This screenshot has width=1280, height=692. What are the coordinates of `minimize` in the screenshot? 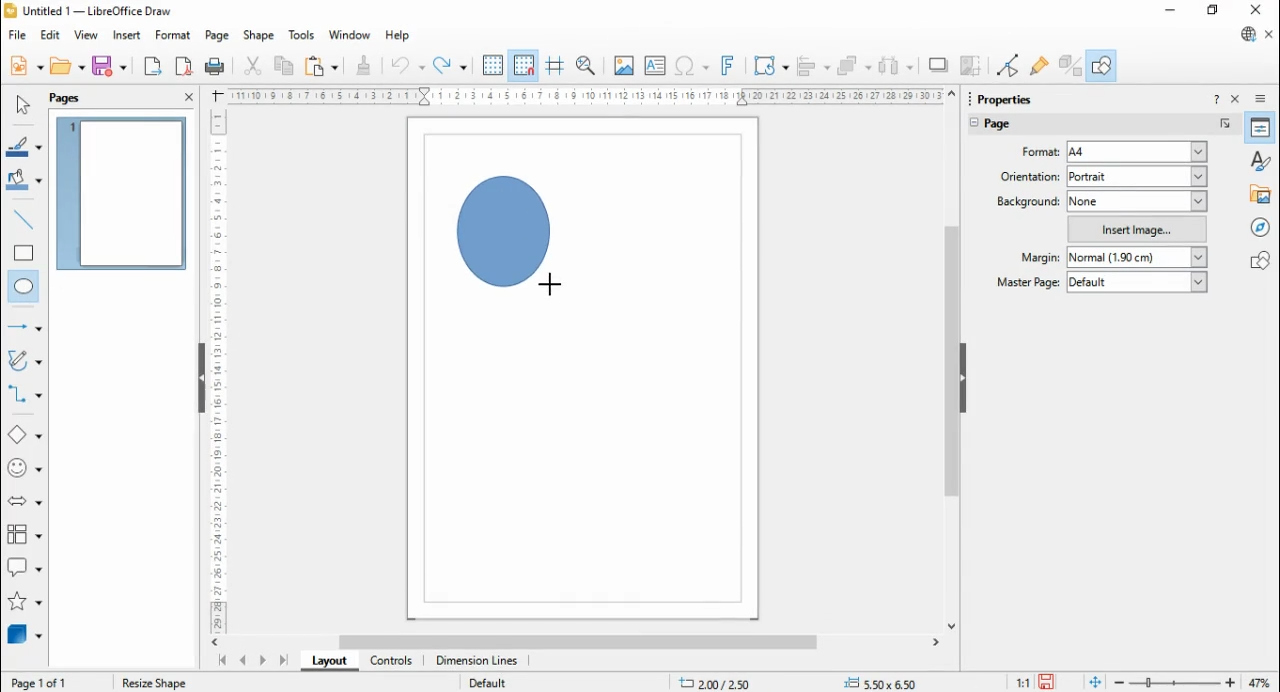 It's located at (1172, 10).